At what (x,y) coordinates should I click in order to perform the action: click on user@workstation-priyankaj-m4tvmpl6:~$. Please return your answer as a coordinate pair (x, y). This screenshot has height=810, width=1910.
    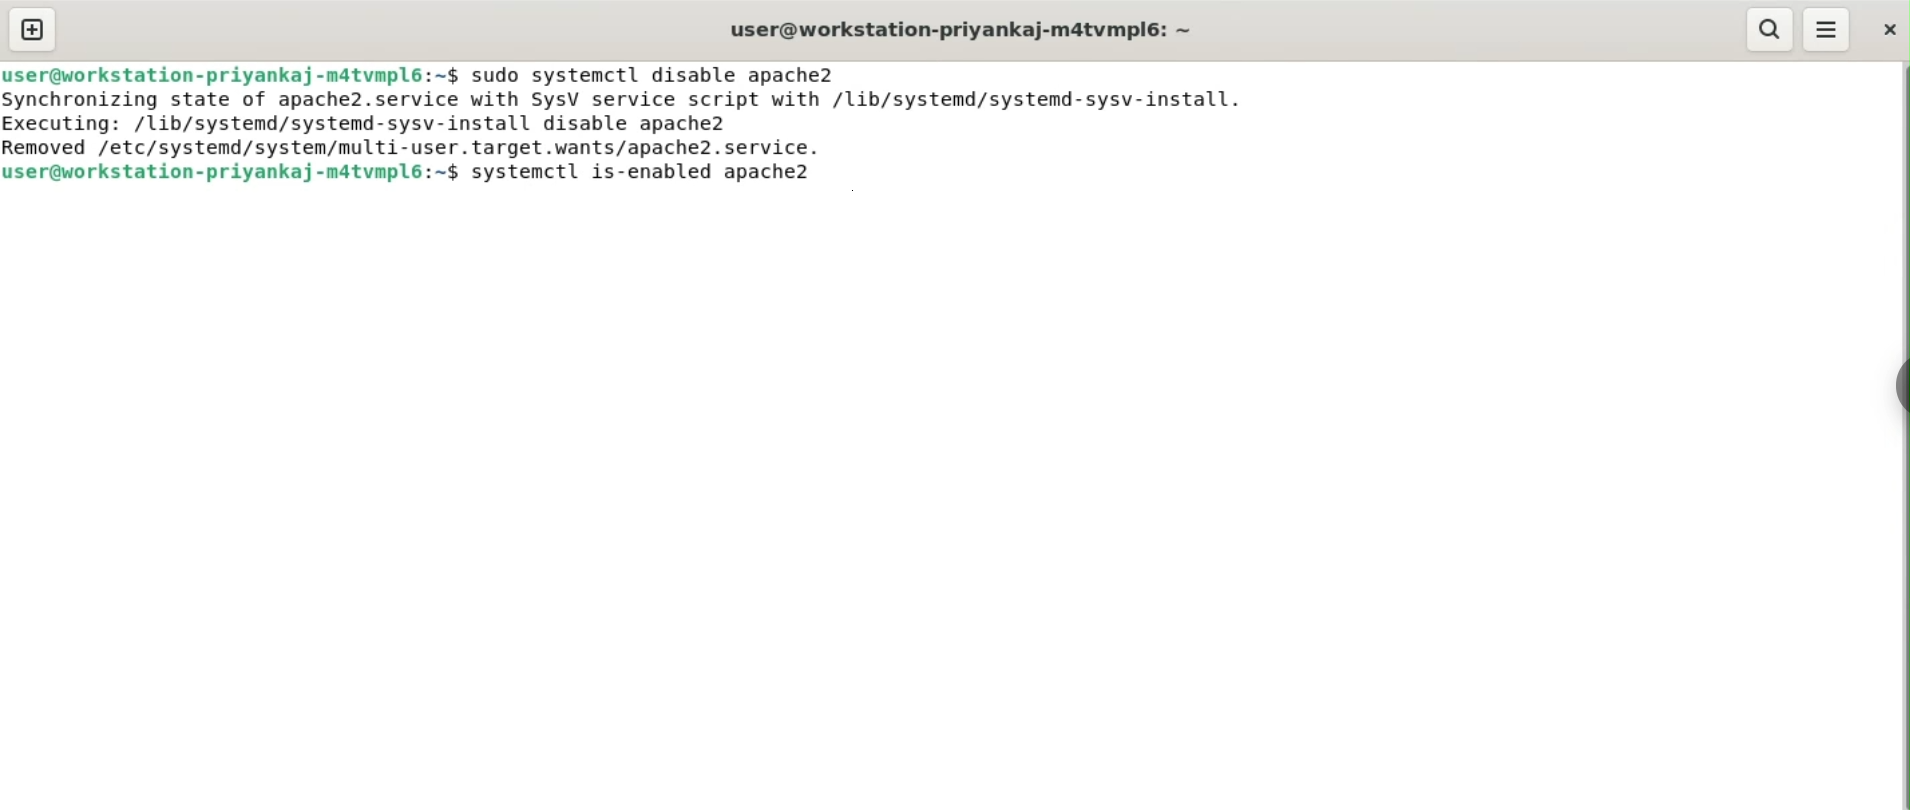
    Looking at the image, I should click on (232, 174).